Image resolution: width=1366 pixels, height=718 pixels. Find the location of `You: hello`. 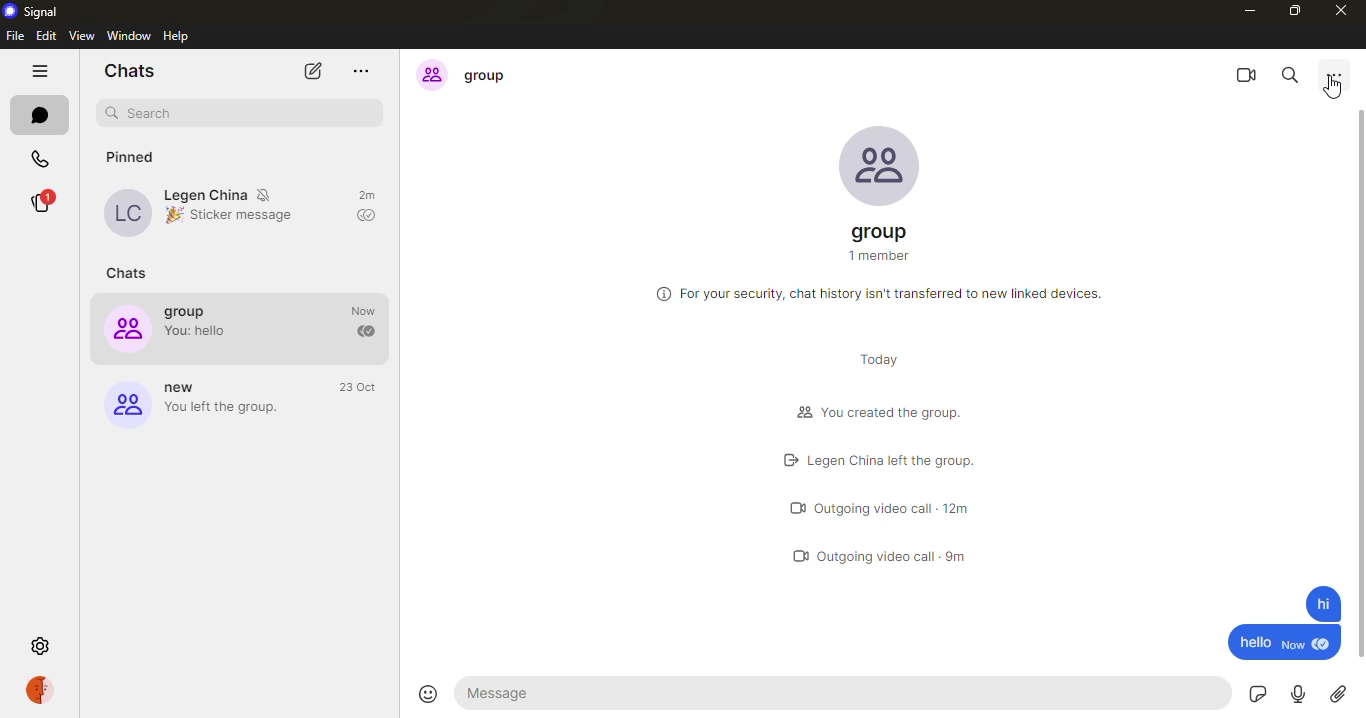

You: hello is located at coordinates (196, 332).